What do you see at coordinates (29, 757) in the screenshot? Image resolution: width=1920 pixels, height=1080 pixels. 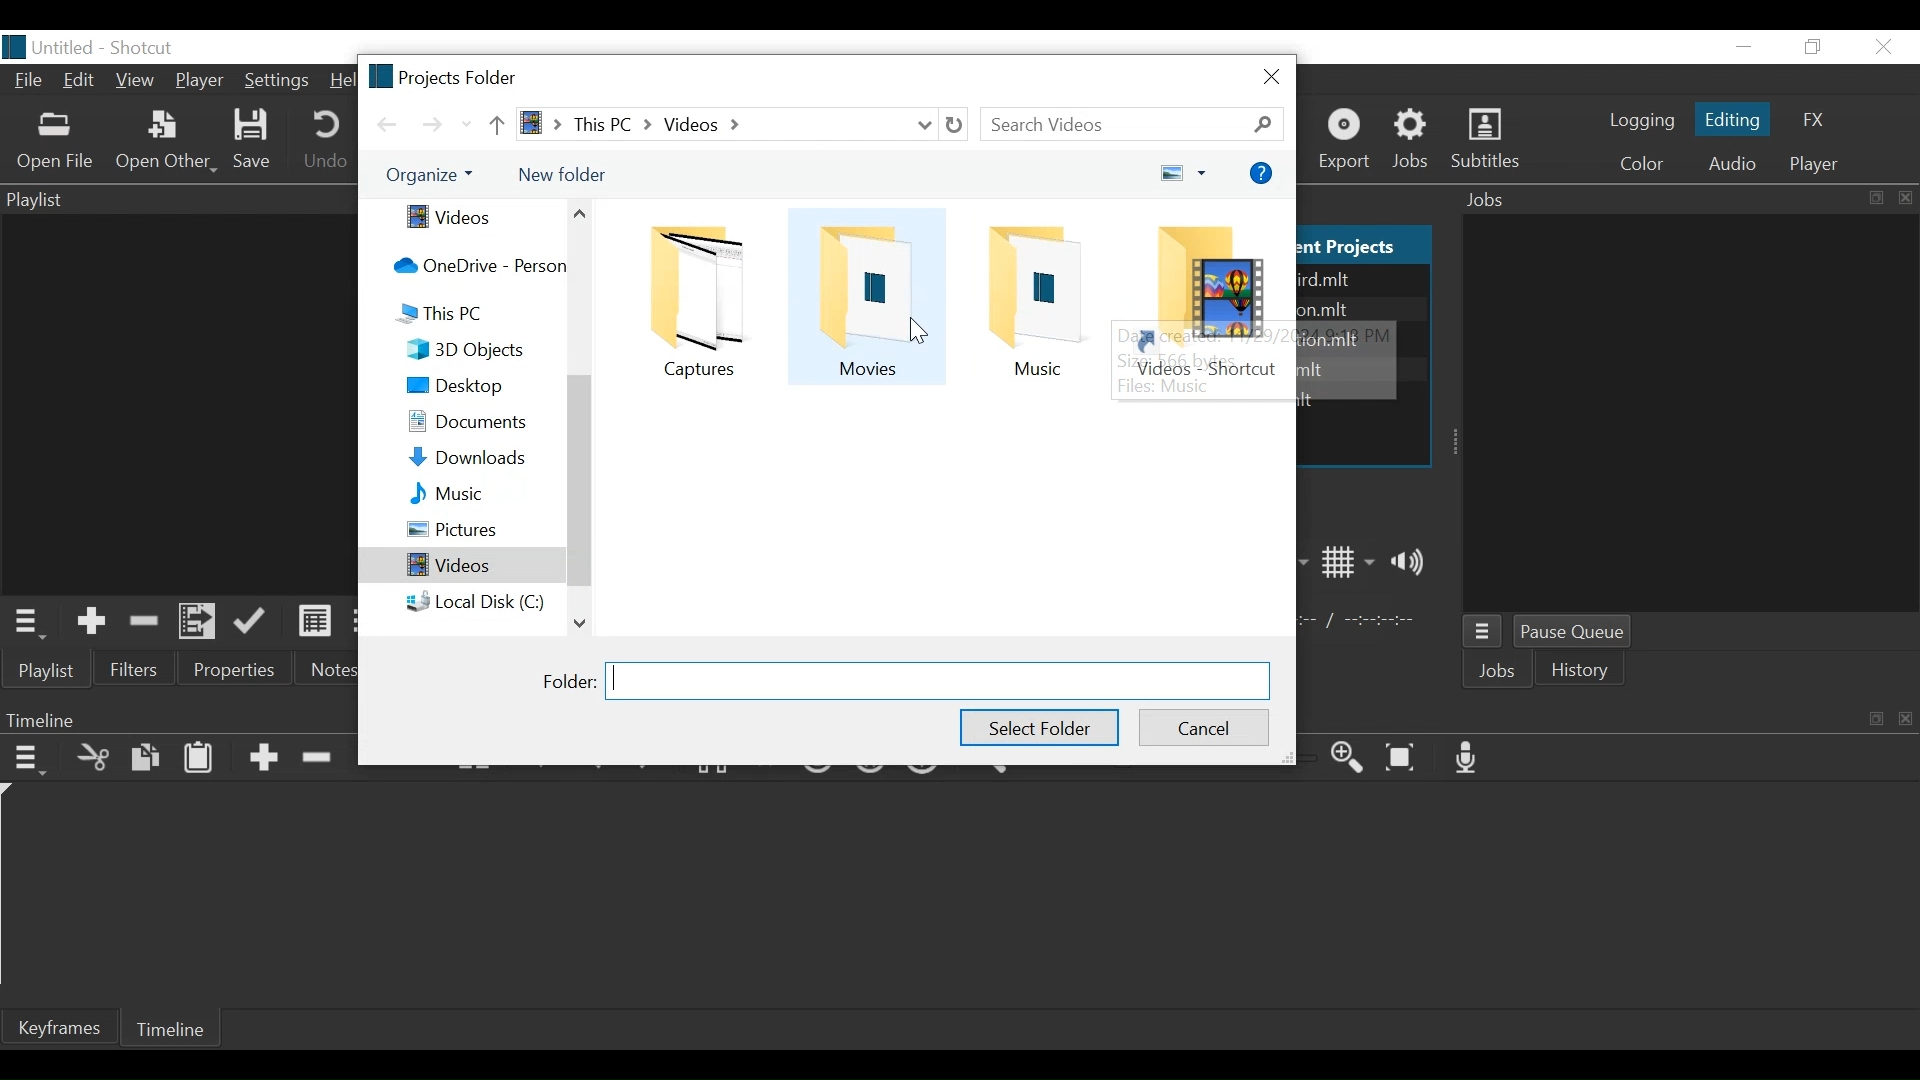 I see `Timeline Menu` at bounding box center [29, 757].